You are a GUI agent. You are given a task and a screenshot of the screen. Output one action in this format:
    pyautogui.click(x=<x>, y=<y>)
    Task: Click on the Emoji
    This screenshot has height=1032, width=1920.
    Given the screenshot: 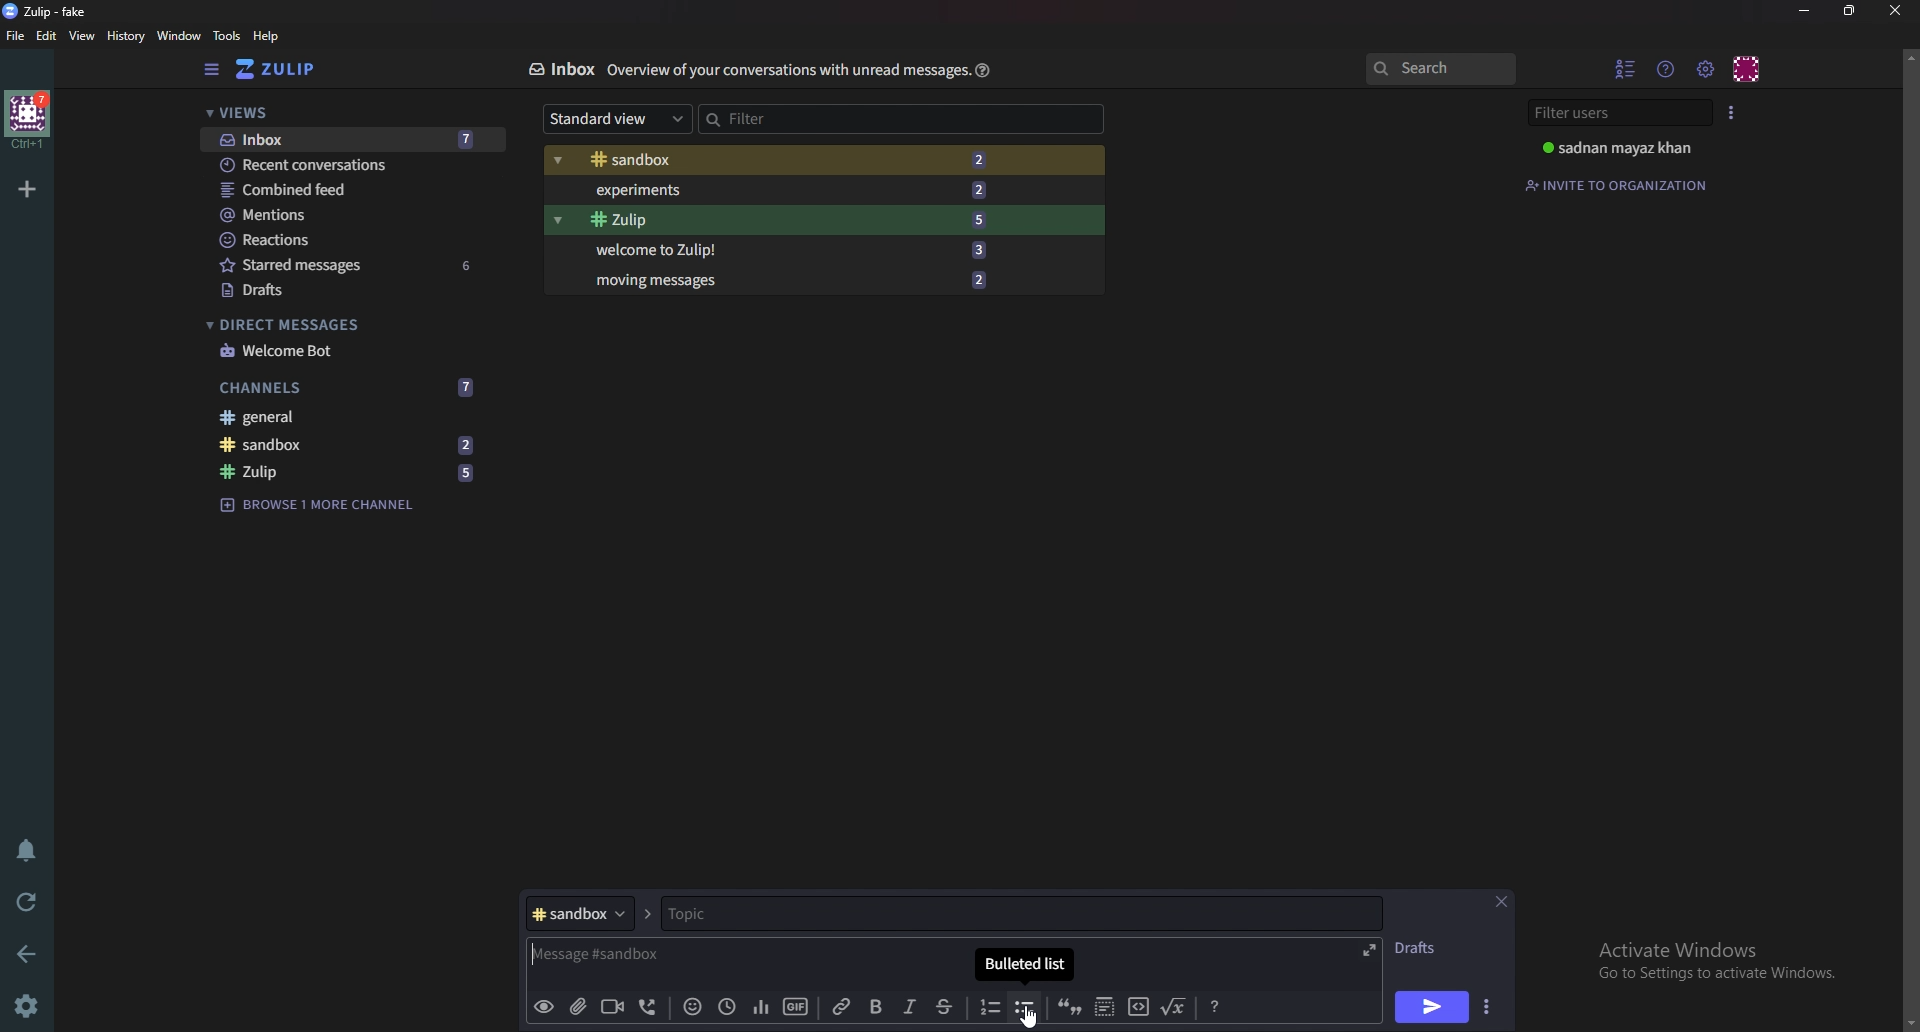 What is the action you would take?
    pyautogui.click(x=693, y=1005)
    